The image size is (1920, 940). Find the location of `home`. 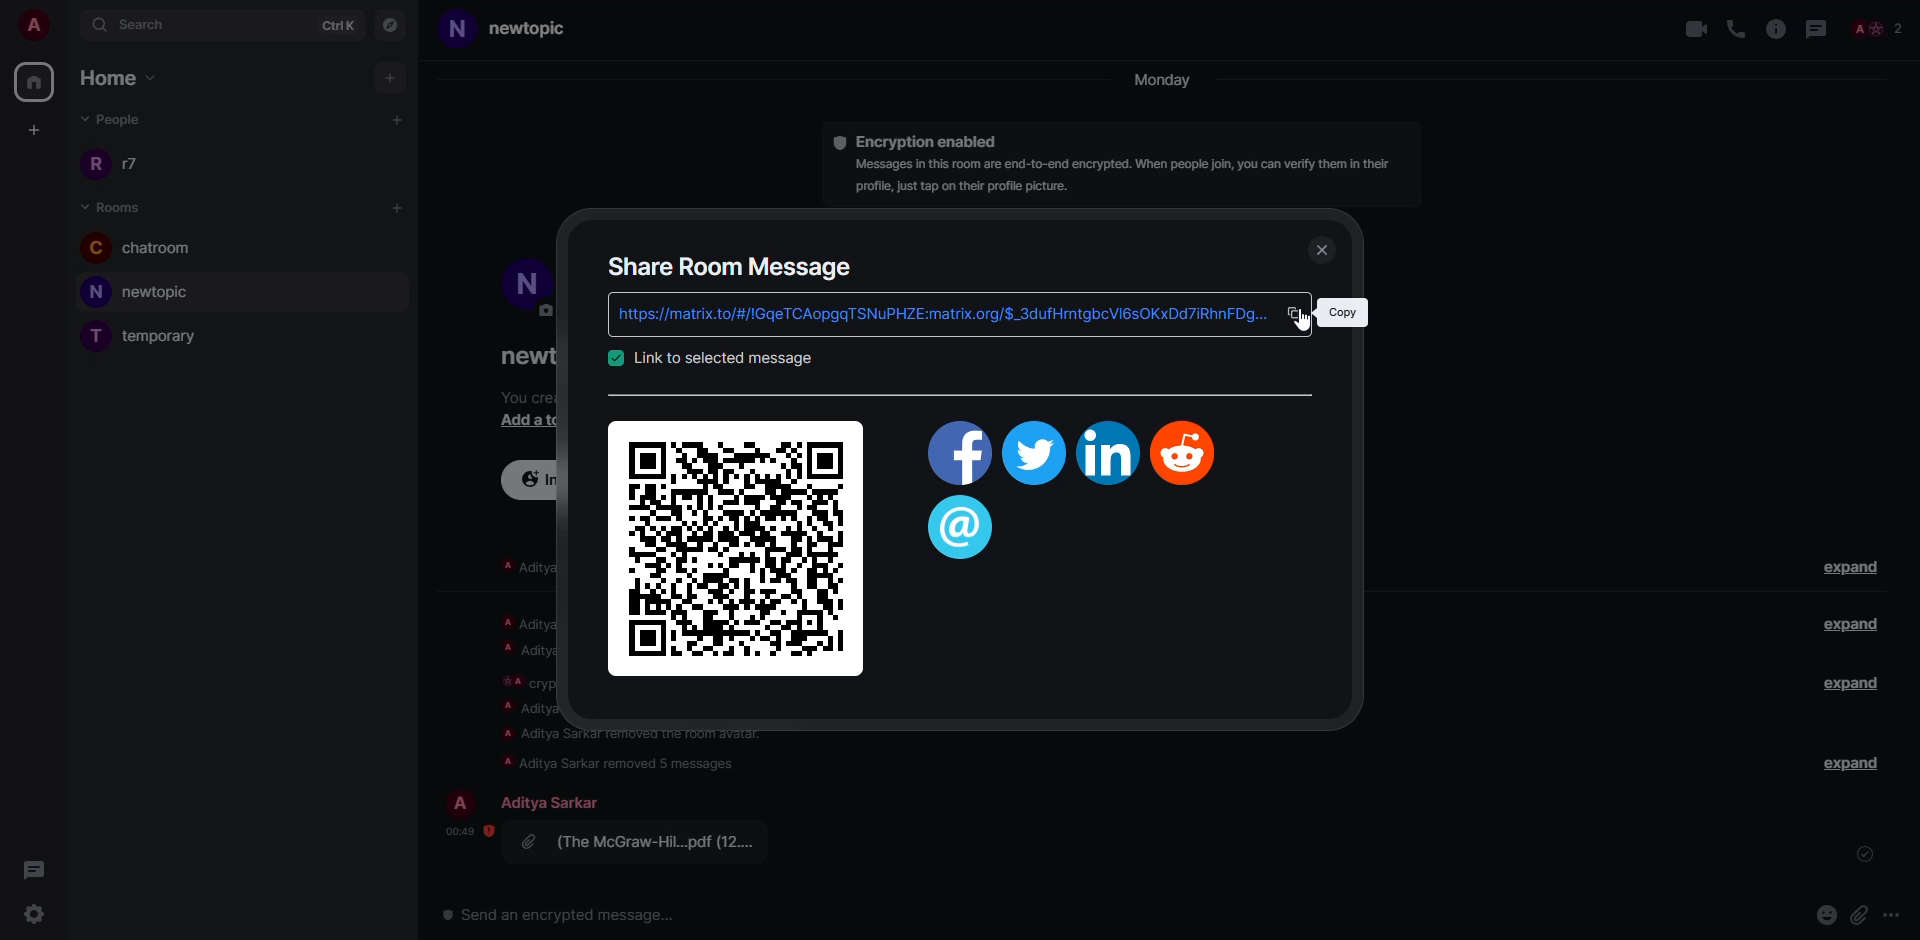

home is located at coordinates (129, 80).